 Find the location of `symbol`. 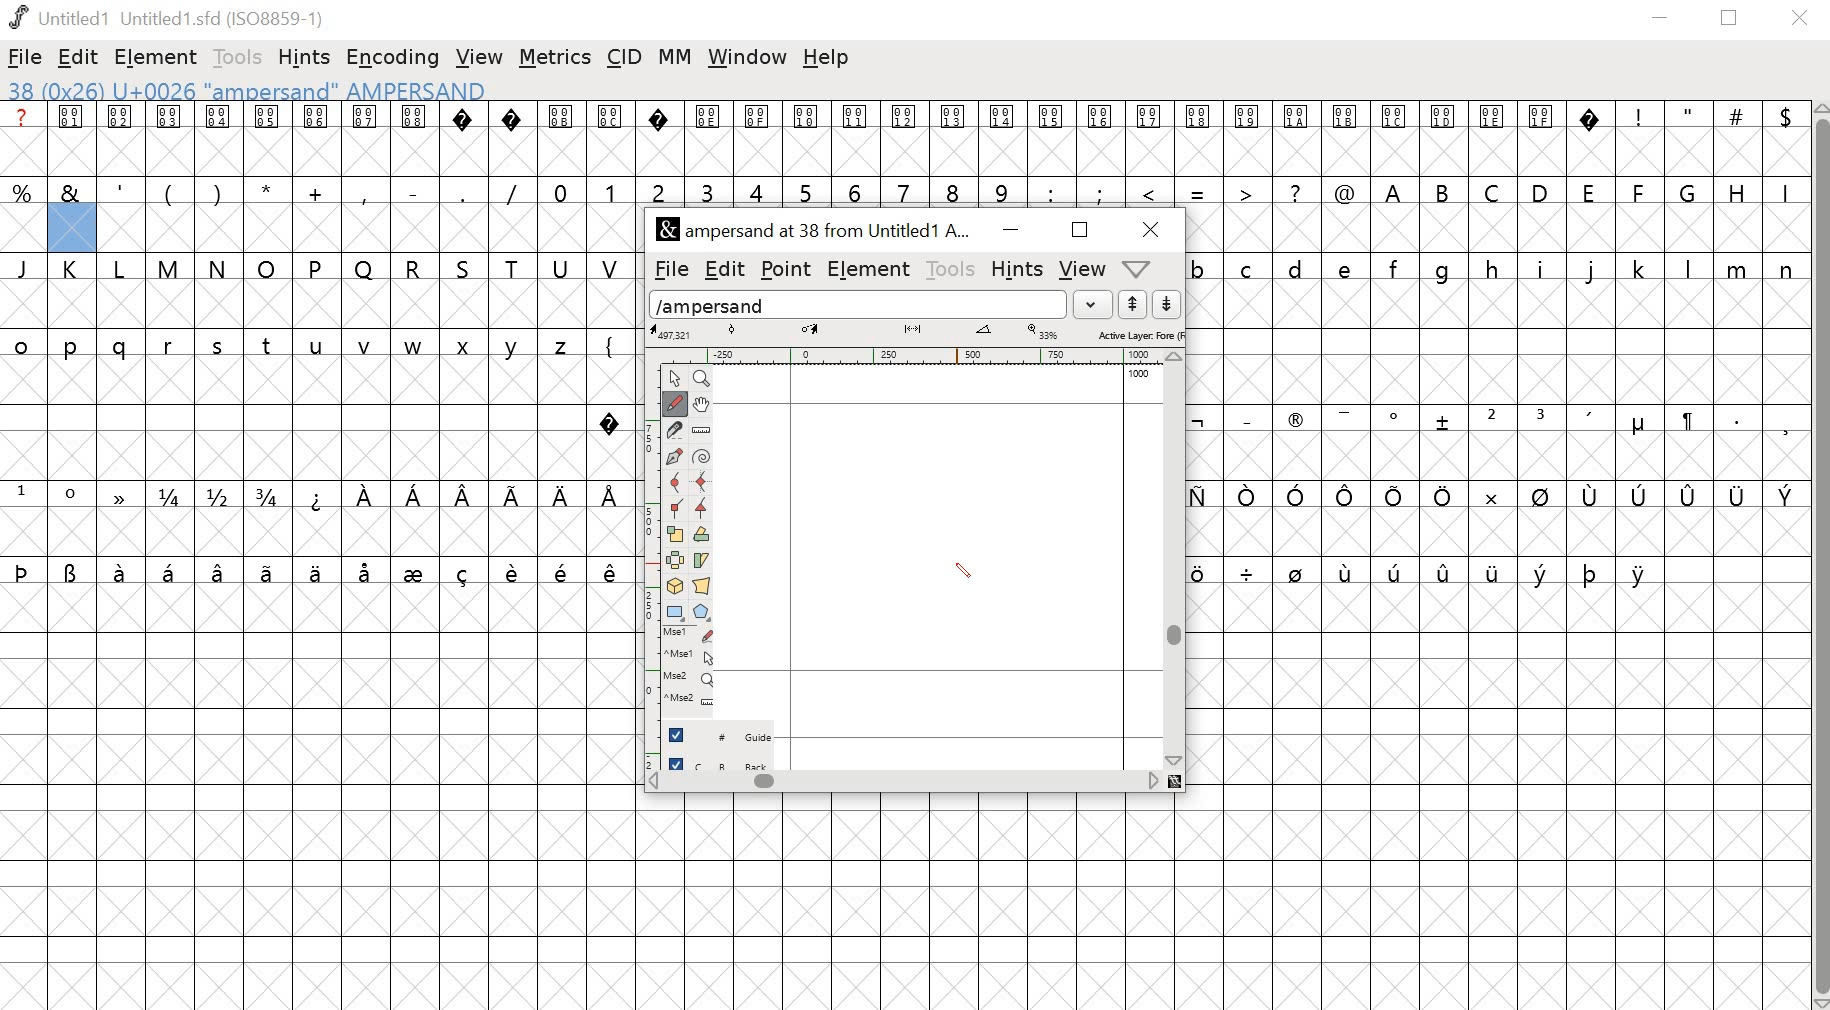

symbol is located at coordinates (1540, 496).